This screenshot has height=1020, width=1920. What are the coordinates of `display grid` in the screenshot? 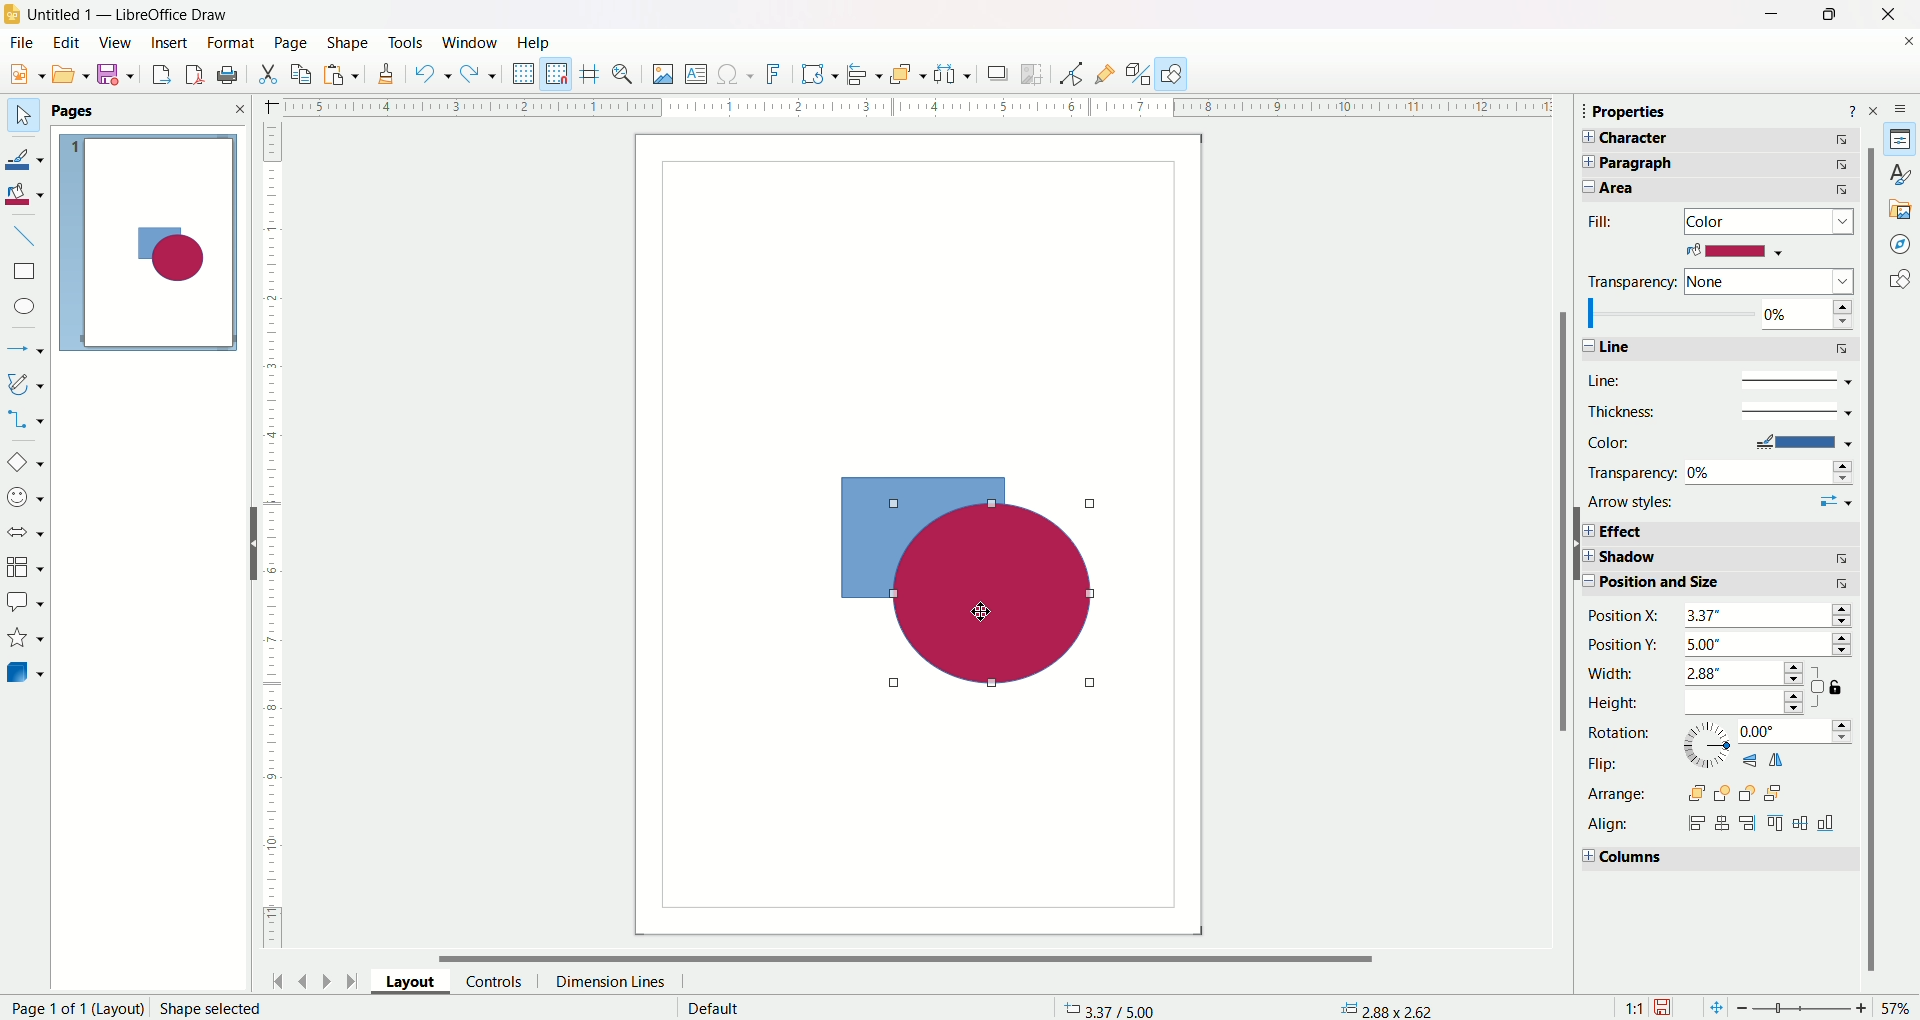 It's located at (524, 75).